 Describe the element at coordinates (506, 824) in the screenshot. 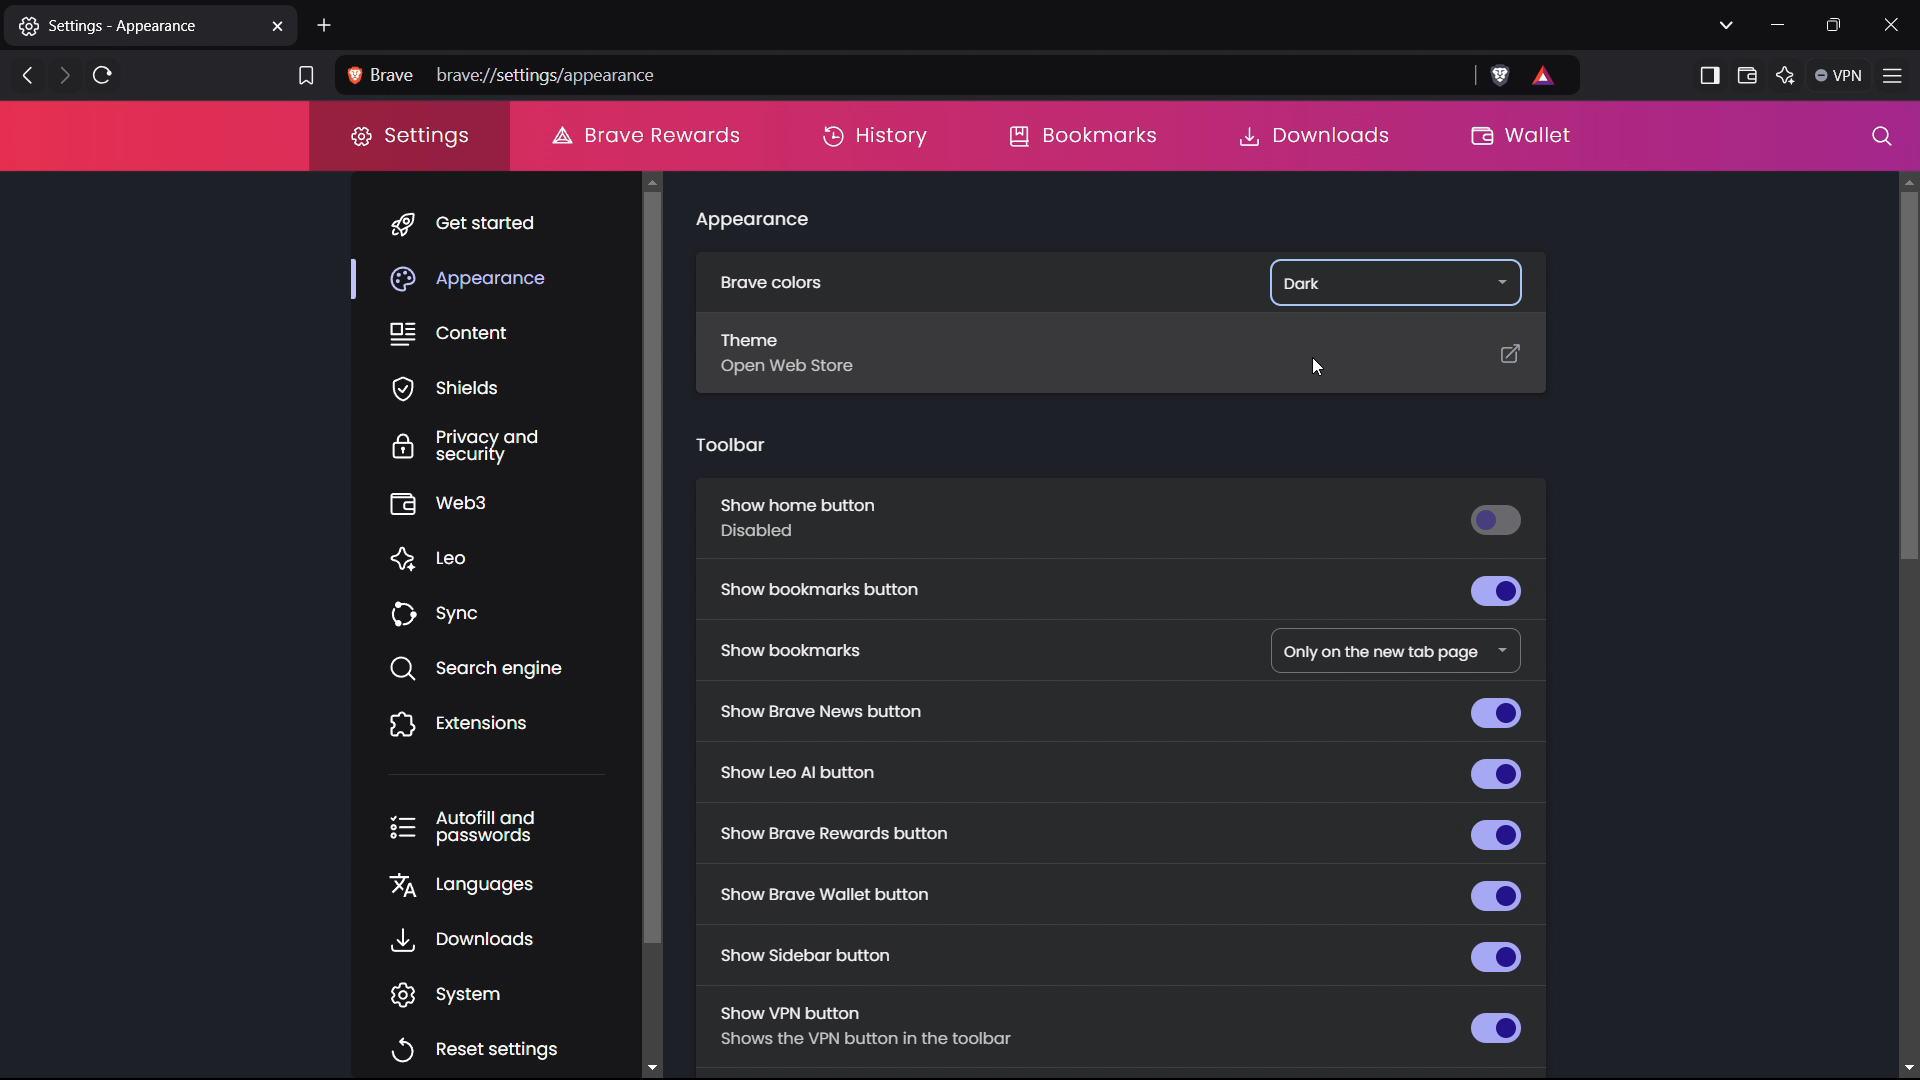

I see `autofill and passwords` at that location.